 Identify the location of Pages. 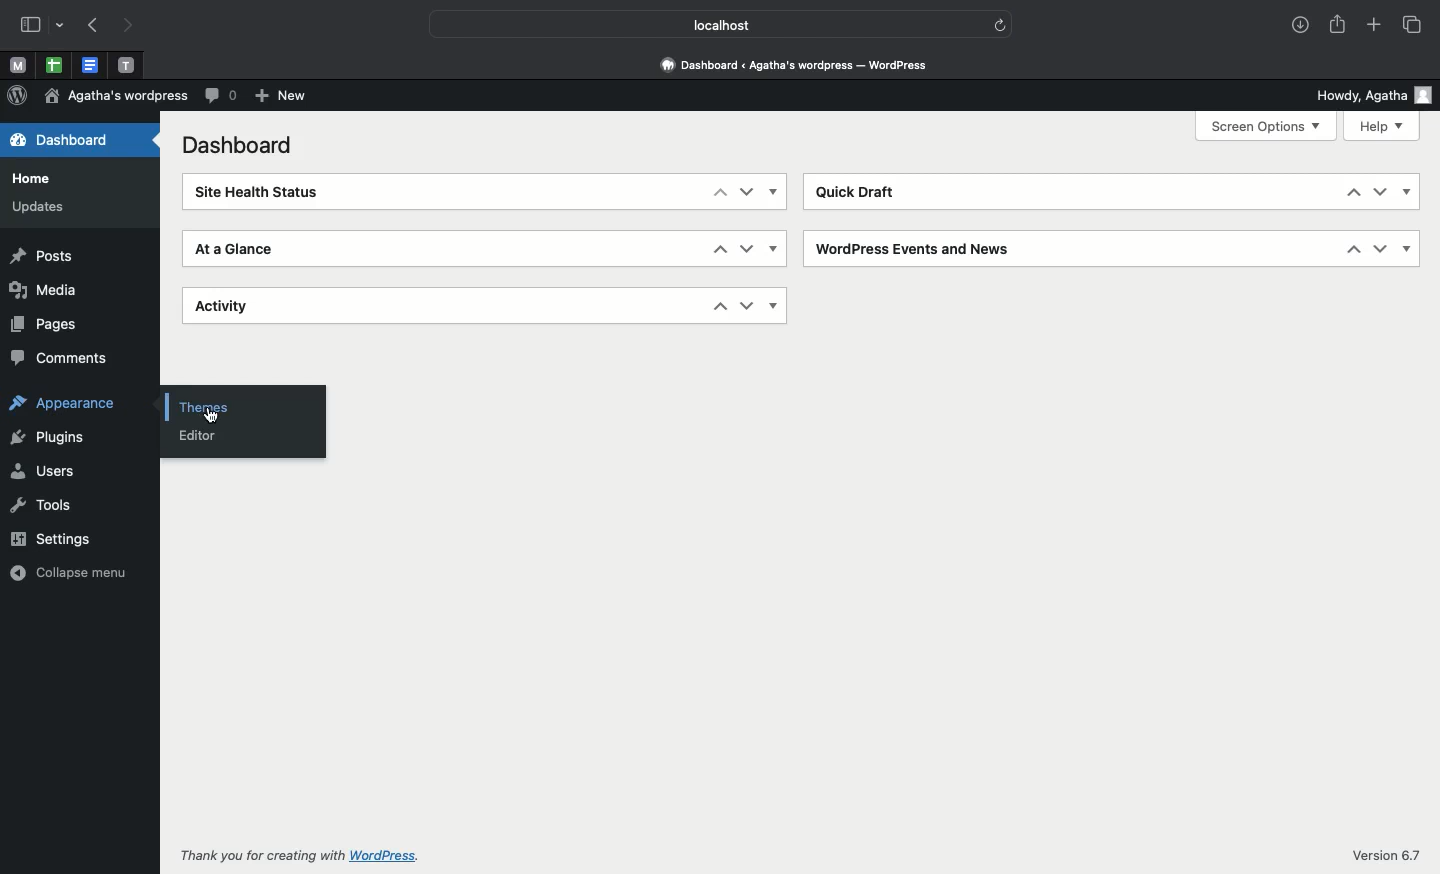
(53, 325).